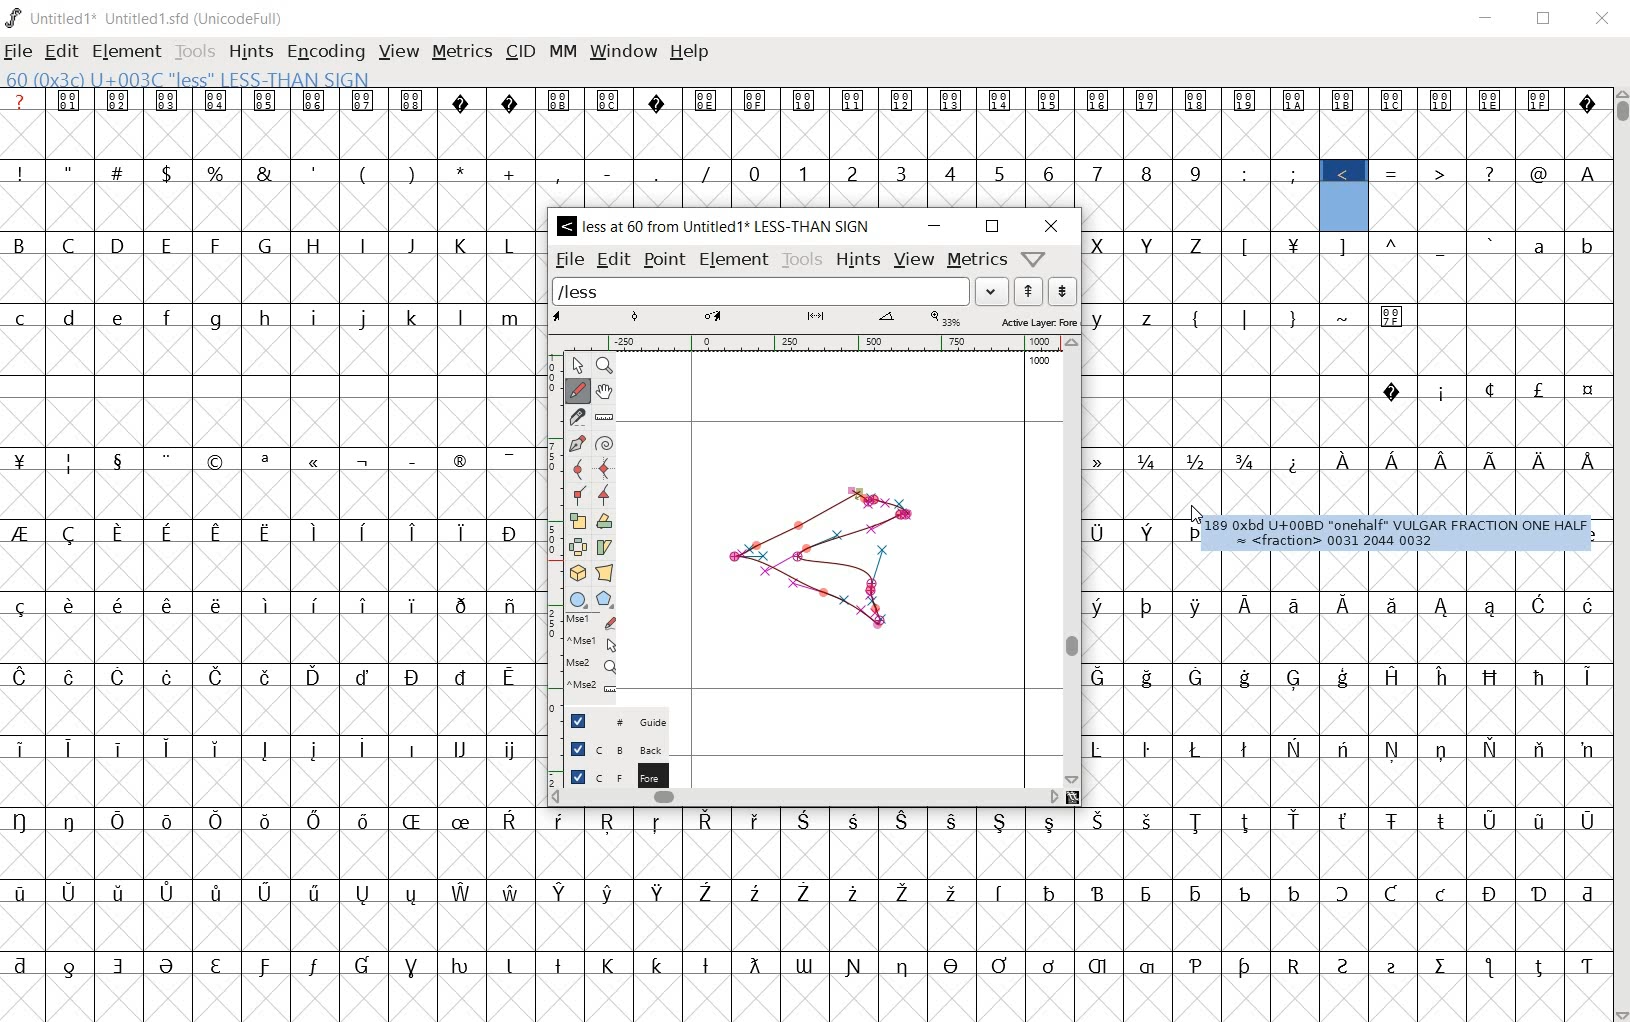 The height and width of the screenshot is (1022, 1630). What do you see at coordinates (800, 821) in the screenshot?
I see `` at bounding box center [800, 821].